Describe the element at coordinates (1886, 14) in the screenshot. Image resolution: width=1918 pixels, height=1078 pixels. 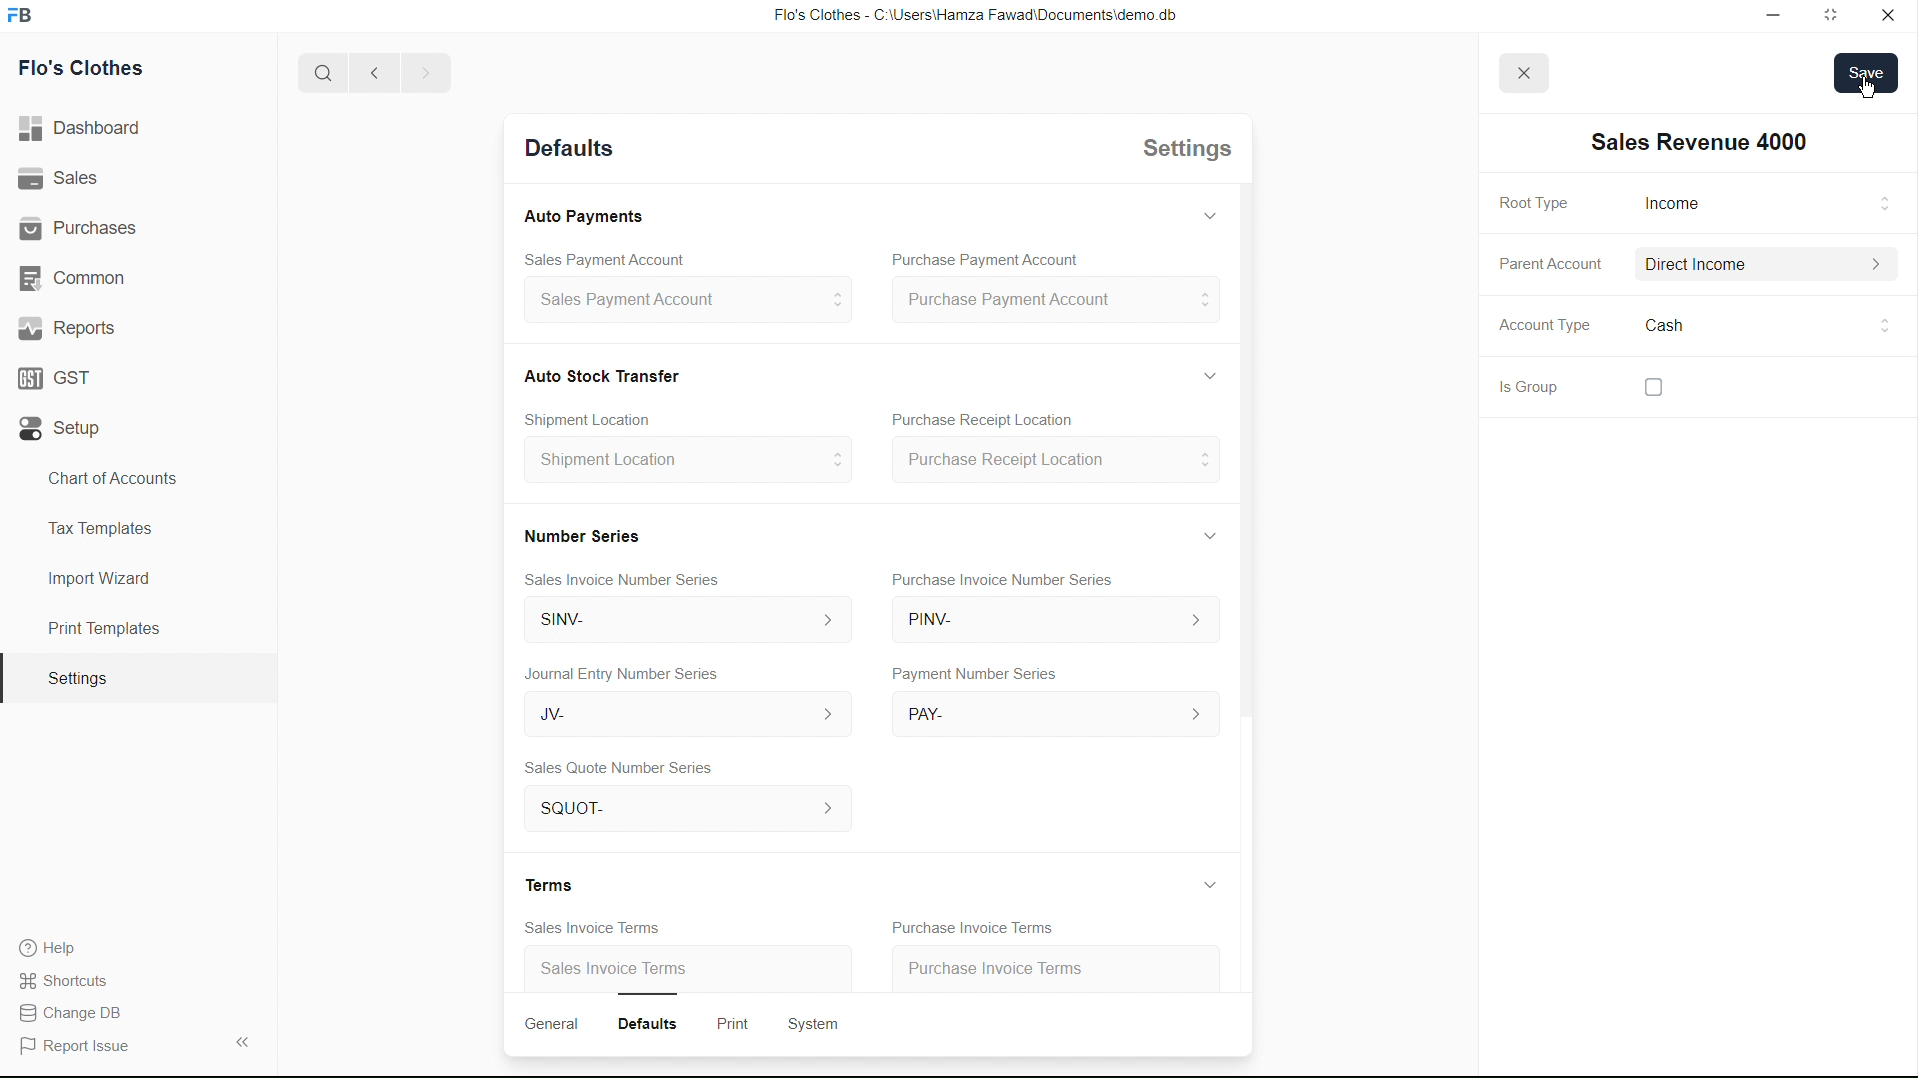
I see `Close` at that location.